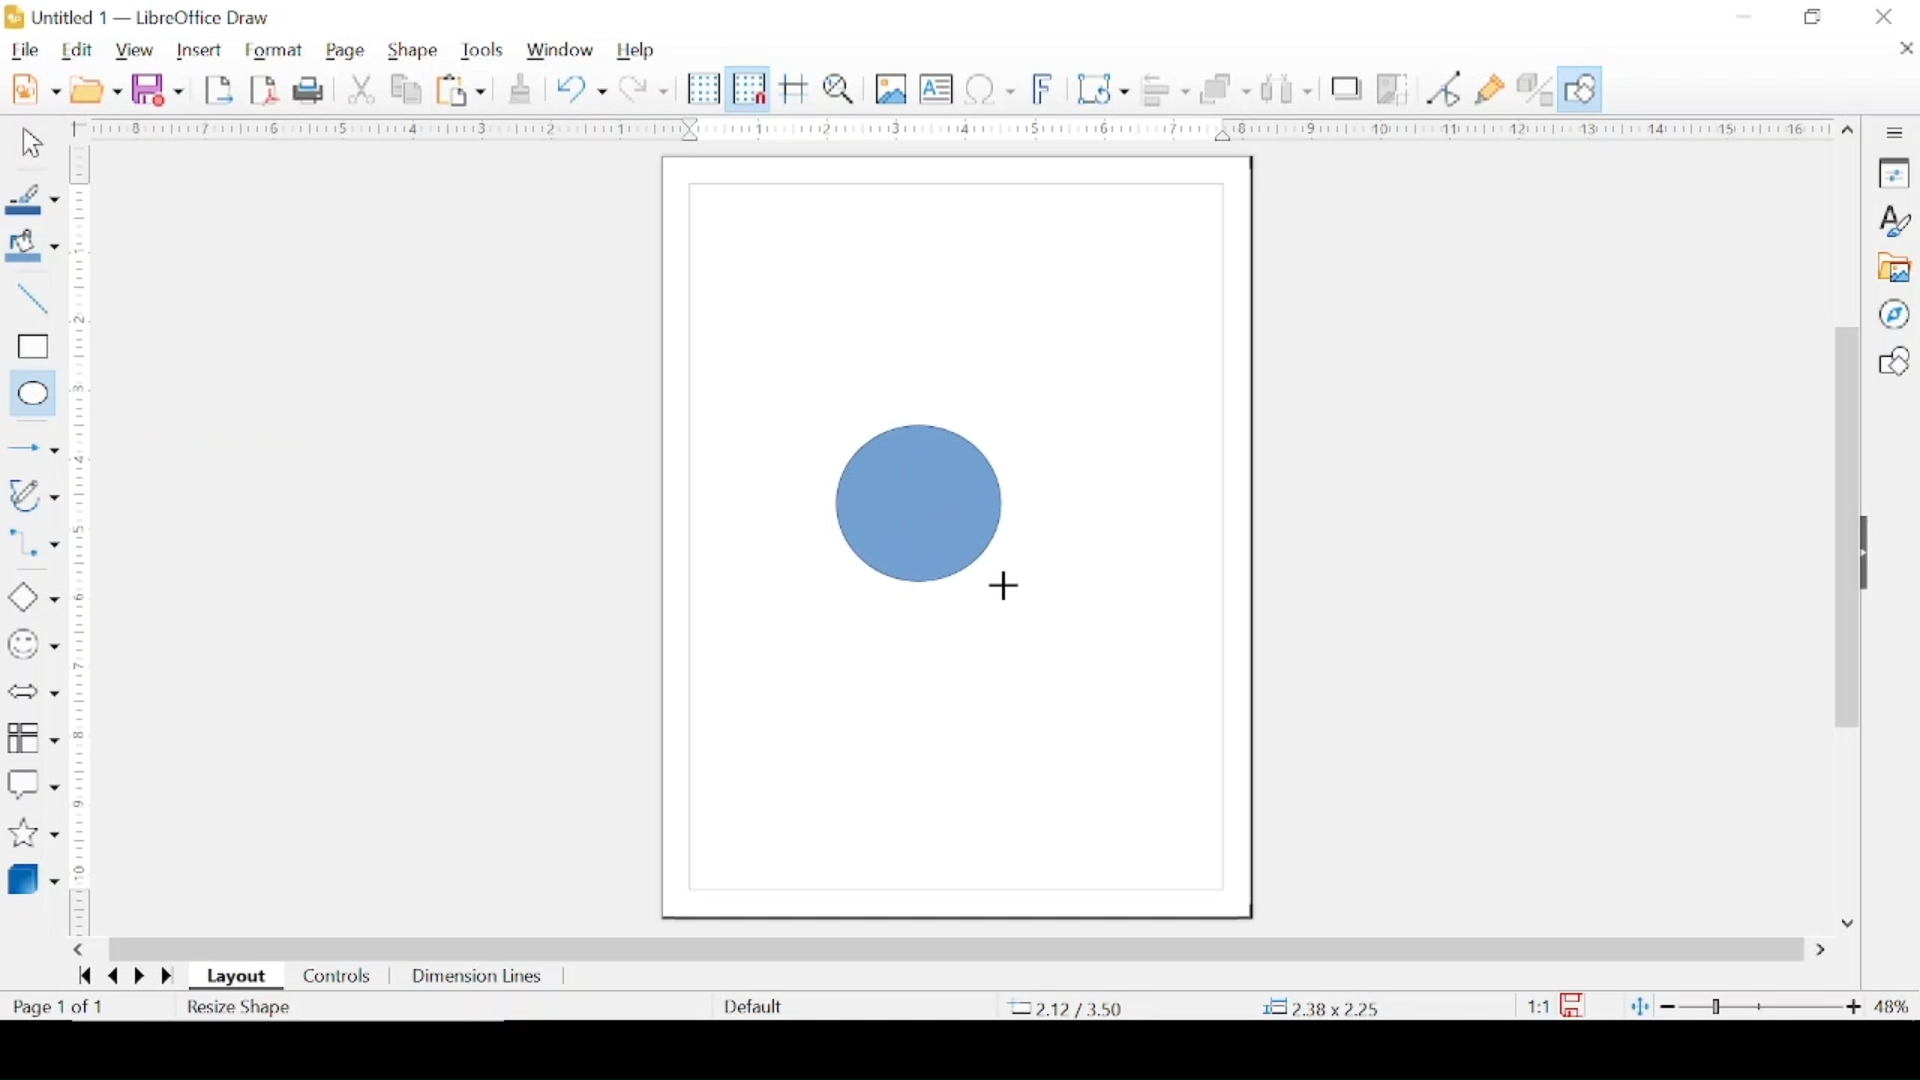 The height and width of the screenshot is (1080, 1920). I want to click on go back, so click(108, 979).